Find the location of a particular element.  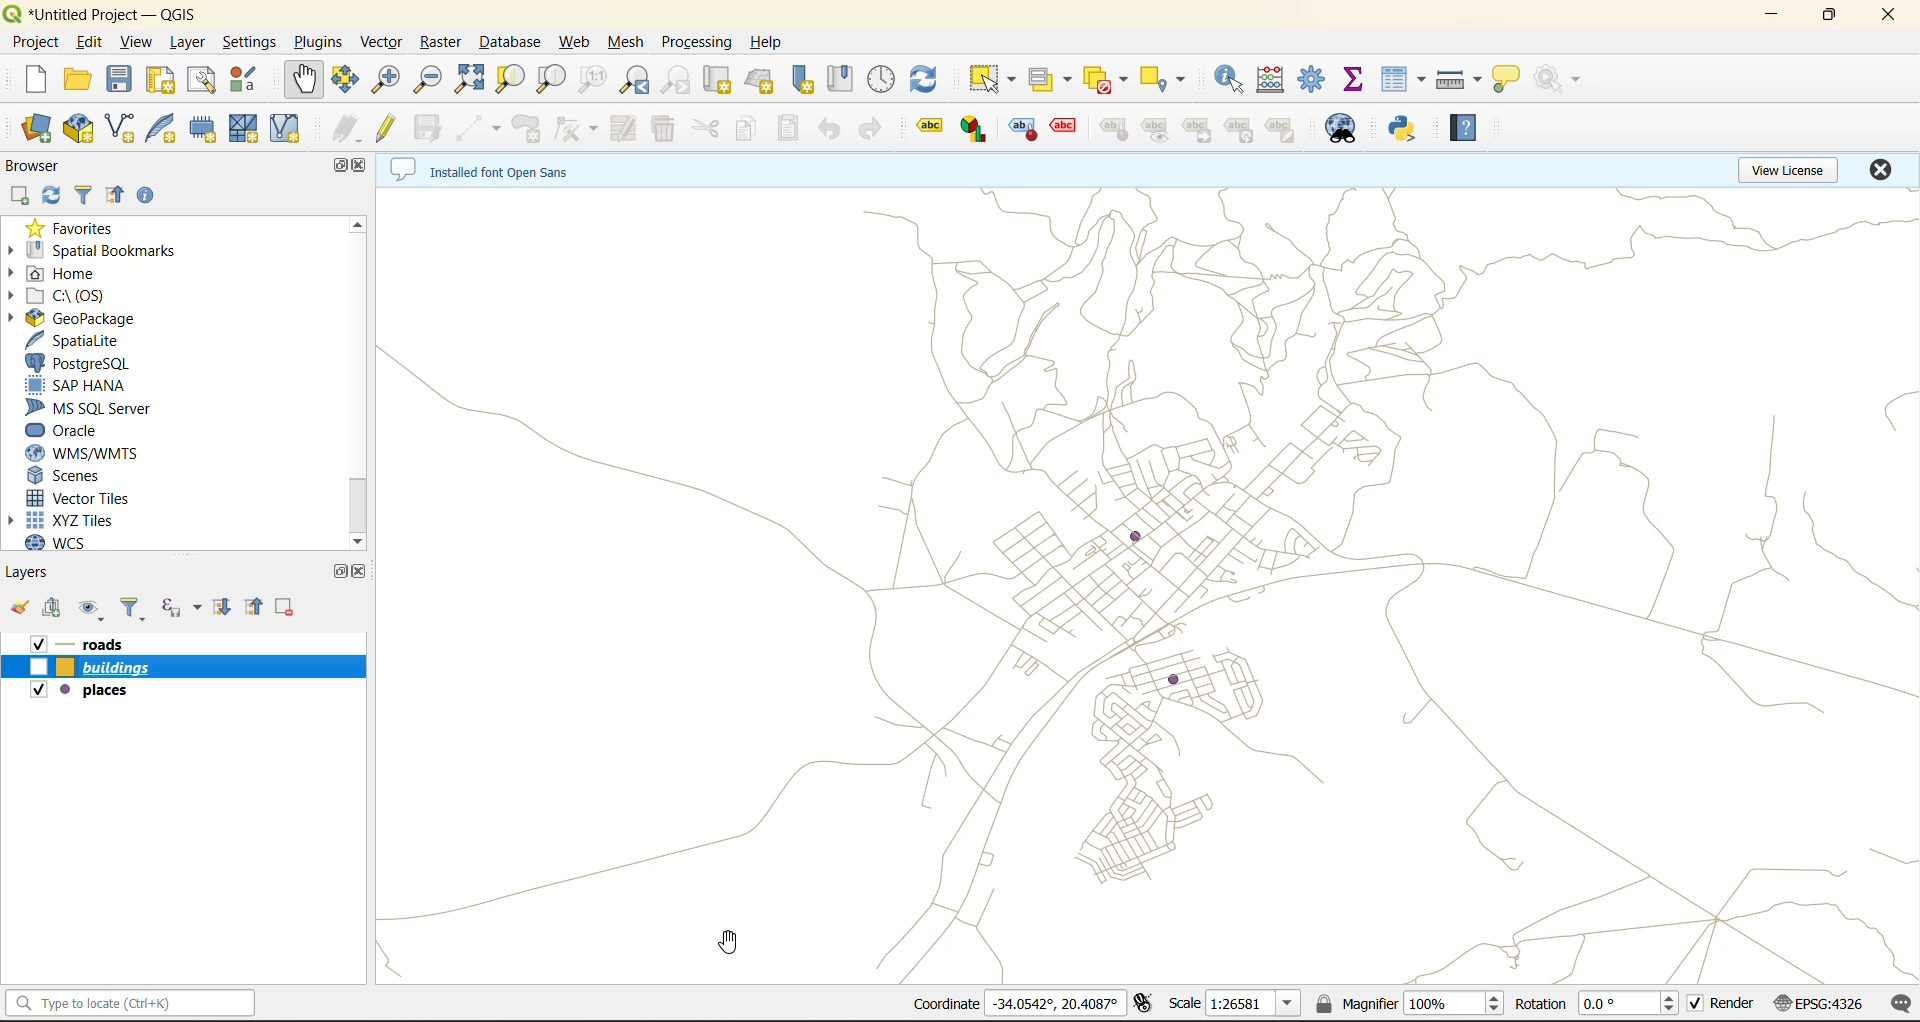

Label Placement is located at coordinates (1019, 128).